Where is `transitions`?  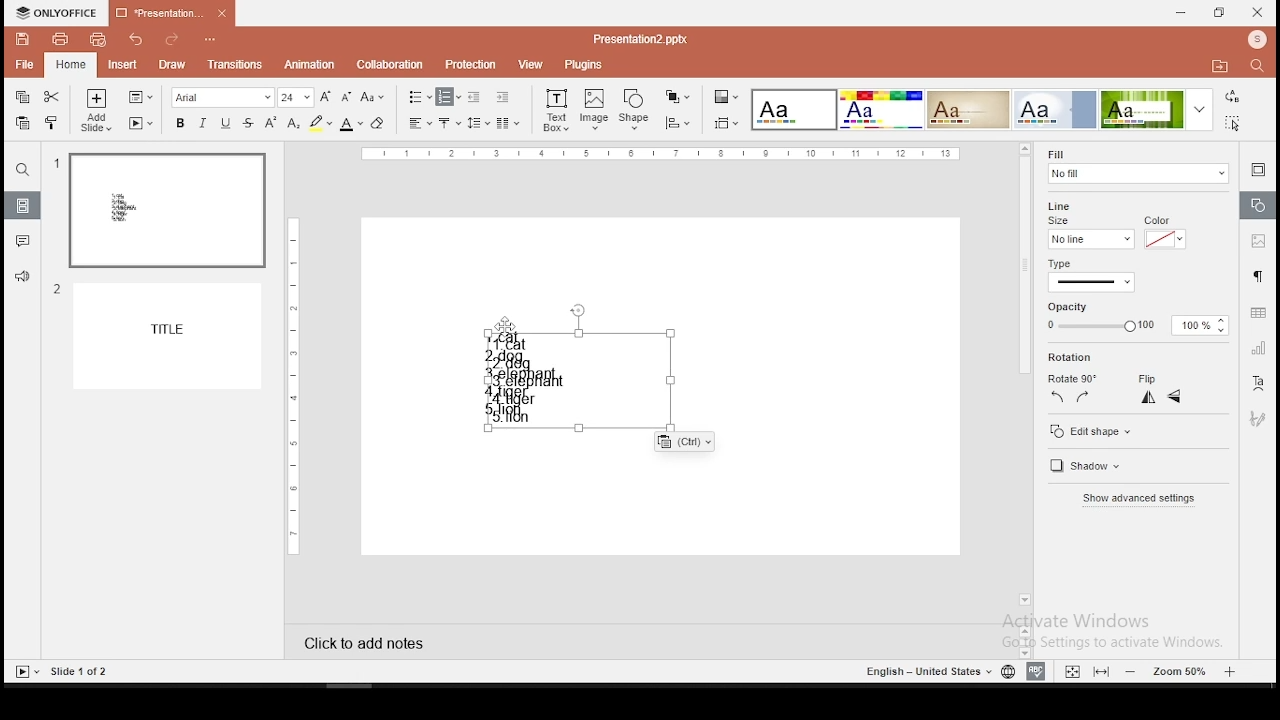 transitions is located at coordinates (232, 66).